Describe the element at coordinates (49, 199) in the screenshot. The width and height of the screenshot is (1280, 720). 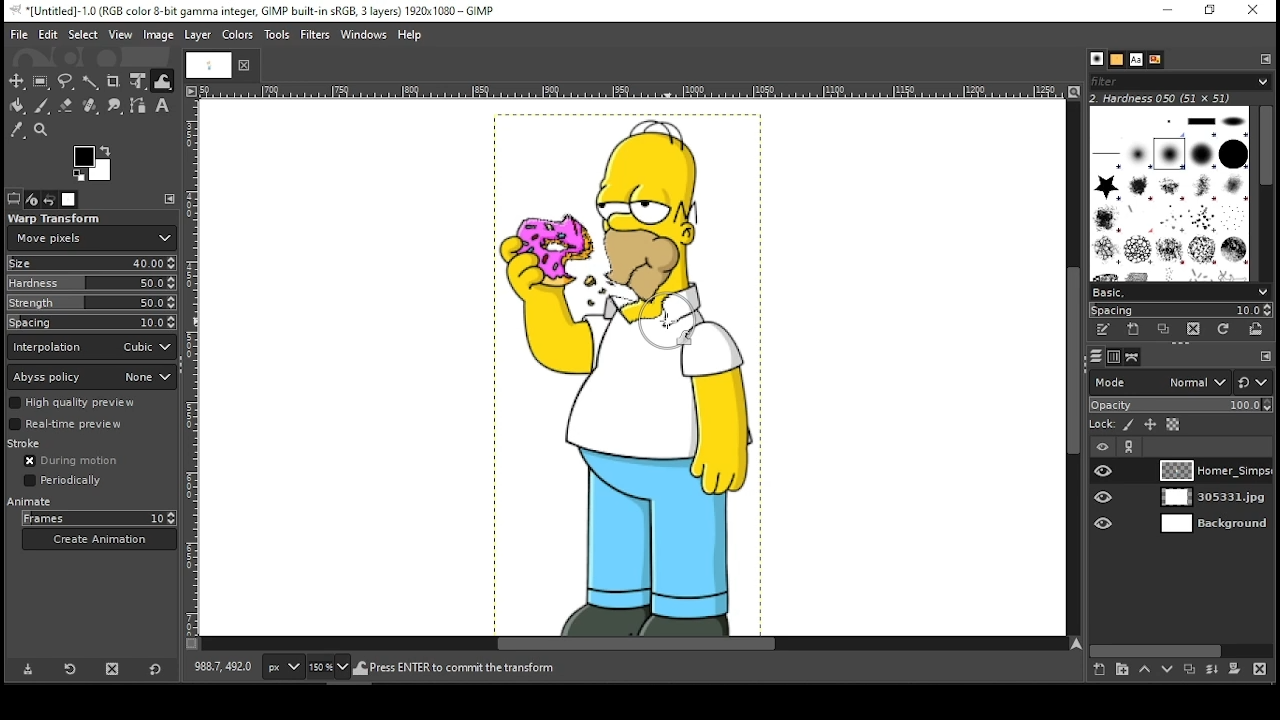
I see `undo history` at that location.